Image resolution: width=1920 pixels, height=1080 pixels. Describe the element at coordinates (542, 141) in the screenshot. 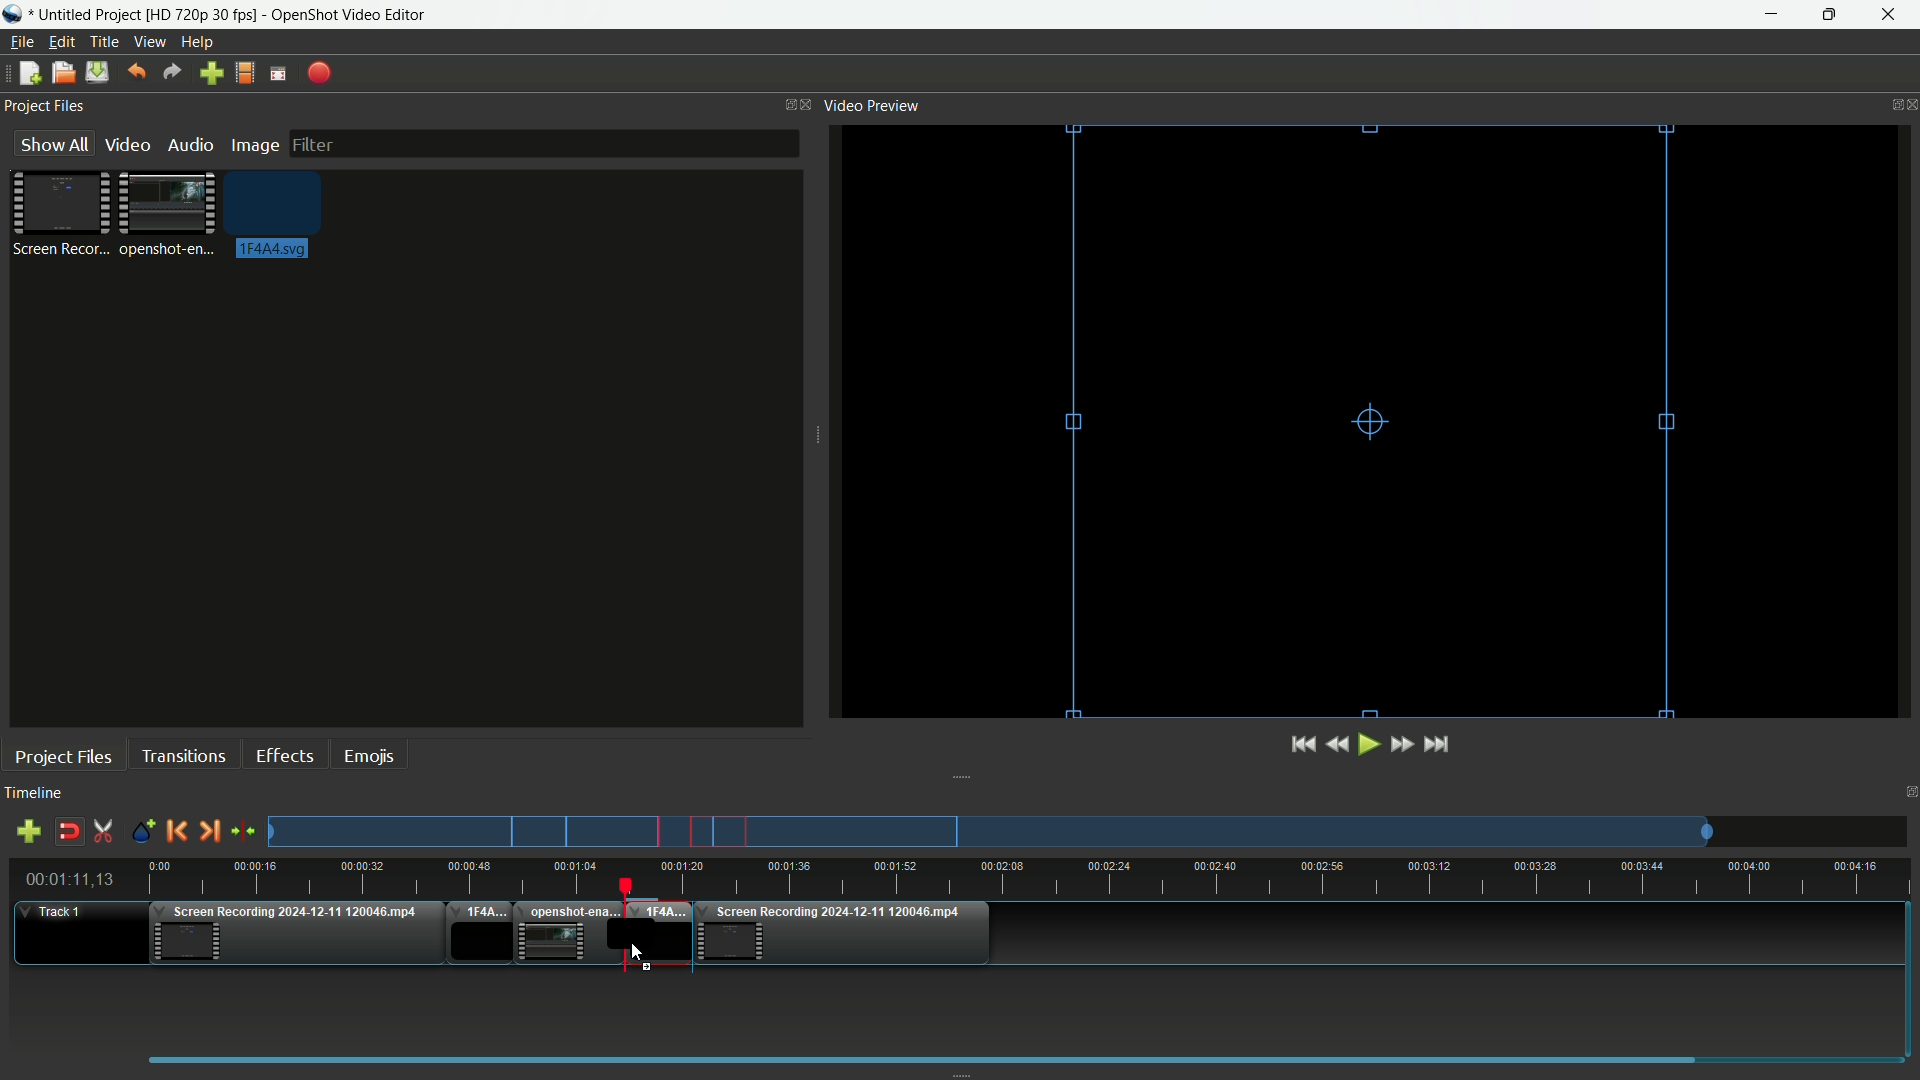

I see `filter bar` at that location.